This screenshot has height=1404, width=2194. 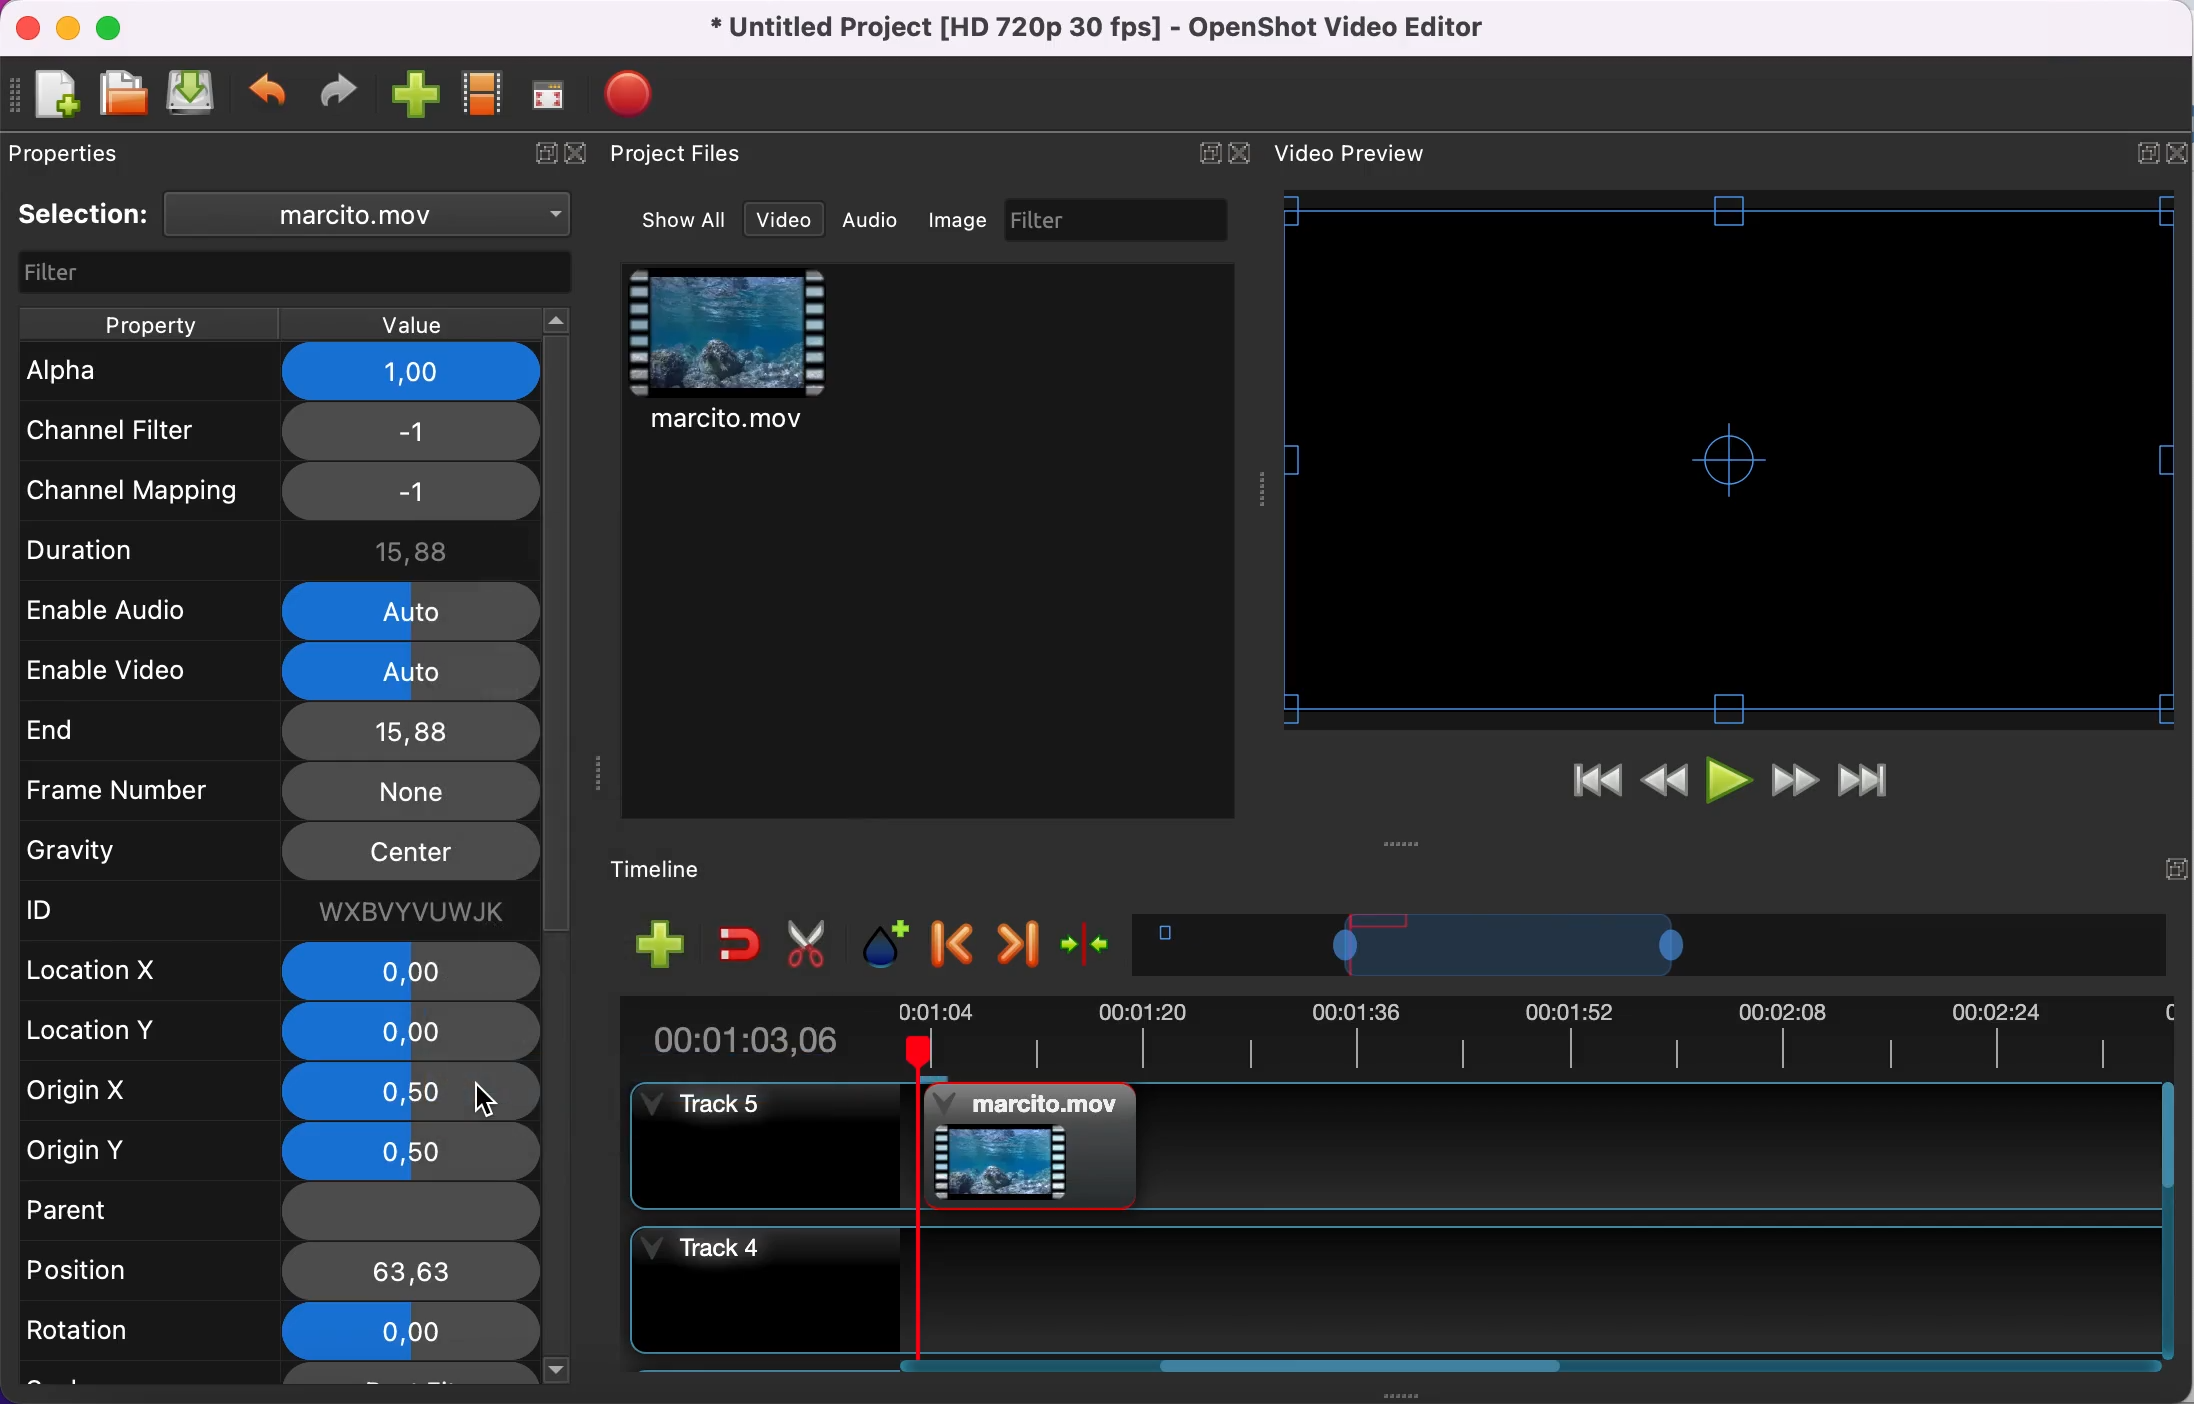 What do you see at coordinates (298, 274) in the screenshot?
I see `filter` at bounding box center [298, 274].